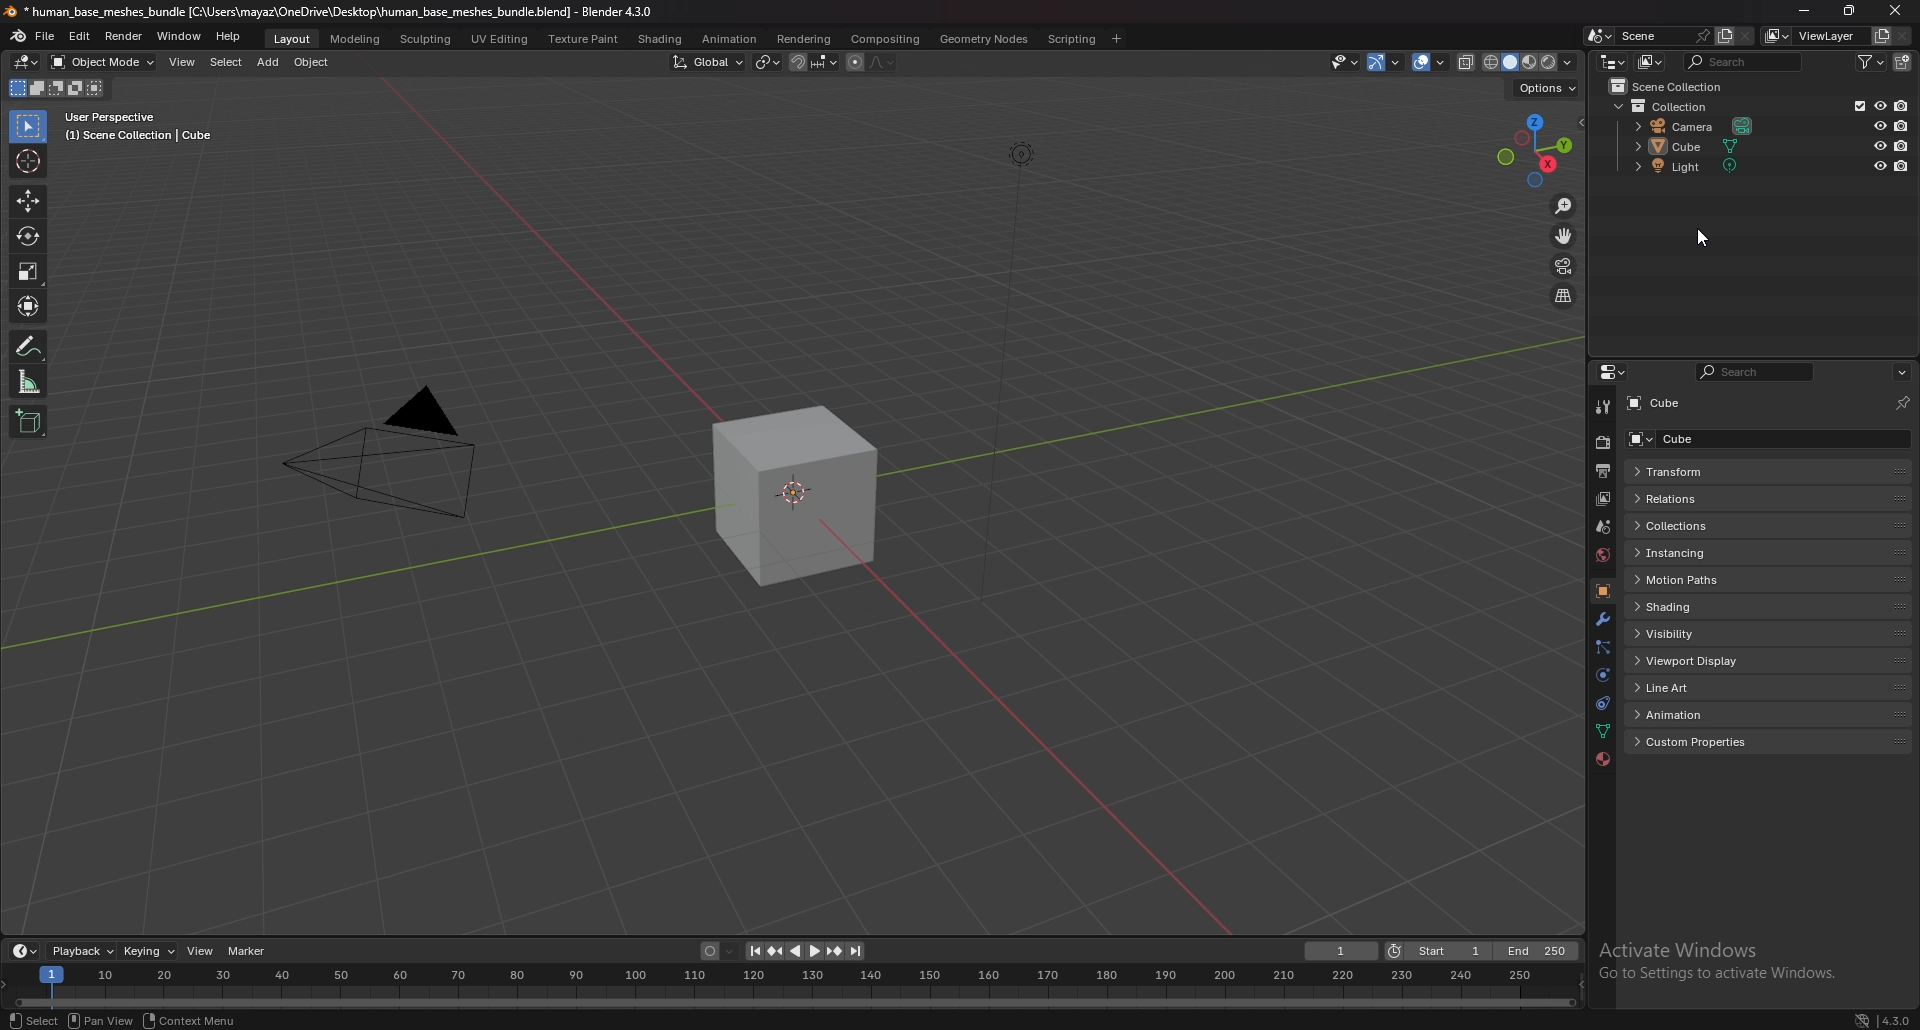 Image resolution: width=1920 pixels, height=1030 pixels. What do you see at coordinates (1904, 165) in the screenshot?
I see `disable in renders` at bounding box center [1904, 165].